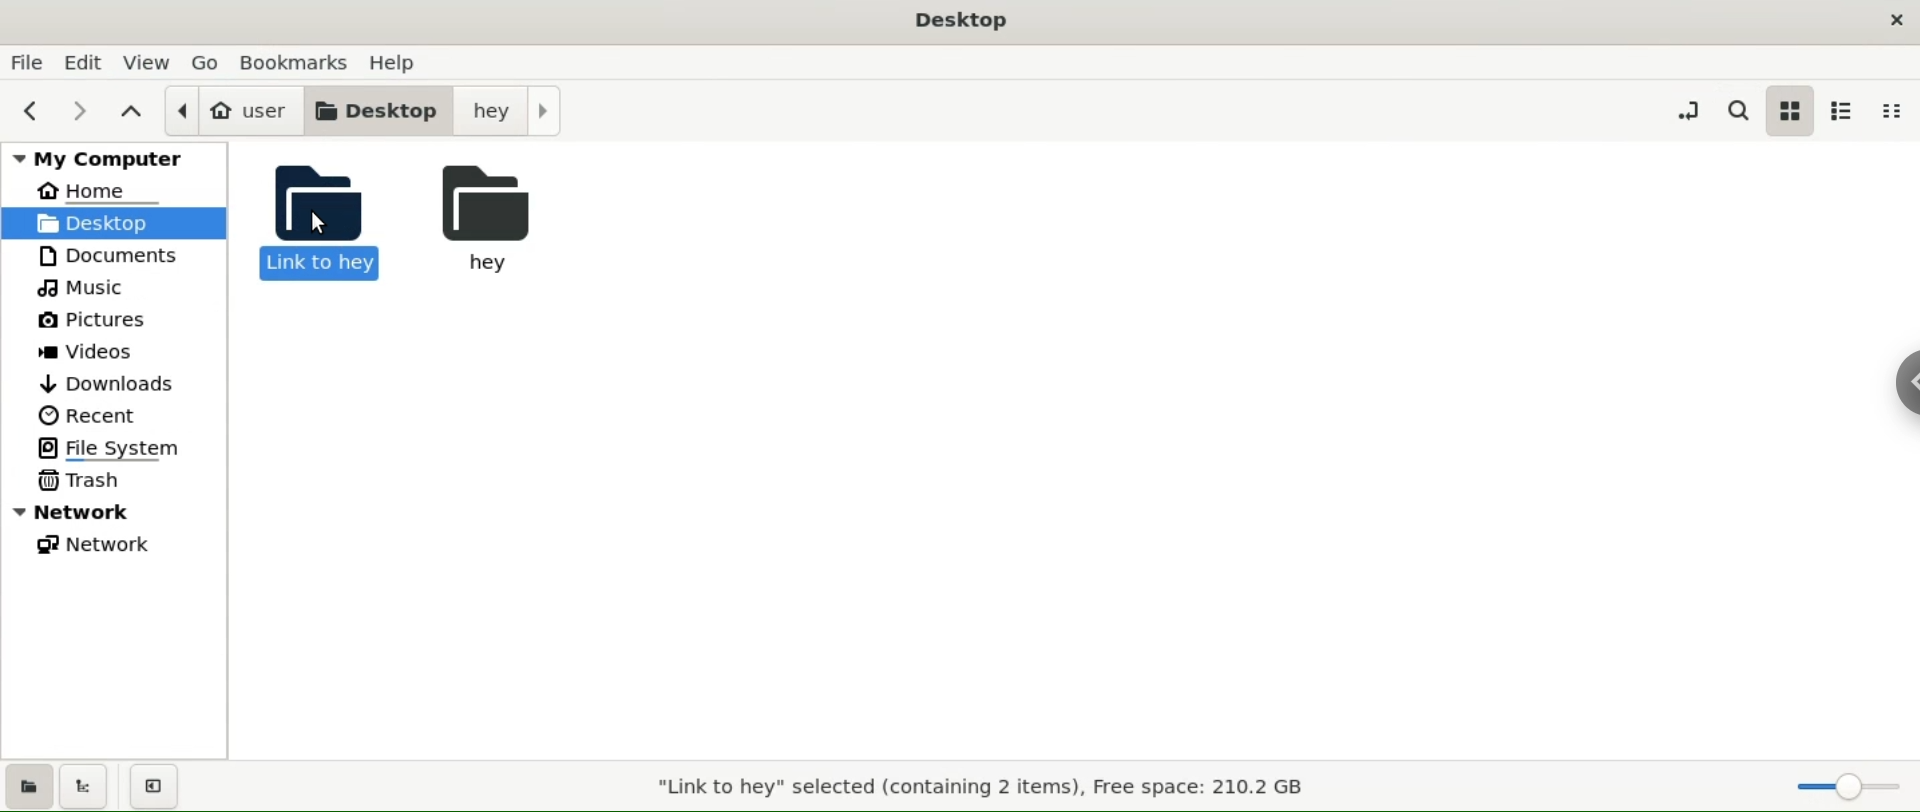 Image resolution: width=1920 pixels, height=812 pixels. Describe the element at coordinates (1904, 383) in the screenshot. I see `Chrome options` at that location.